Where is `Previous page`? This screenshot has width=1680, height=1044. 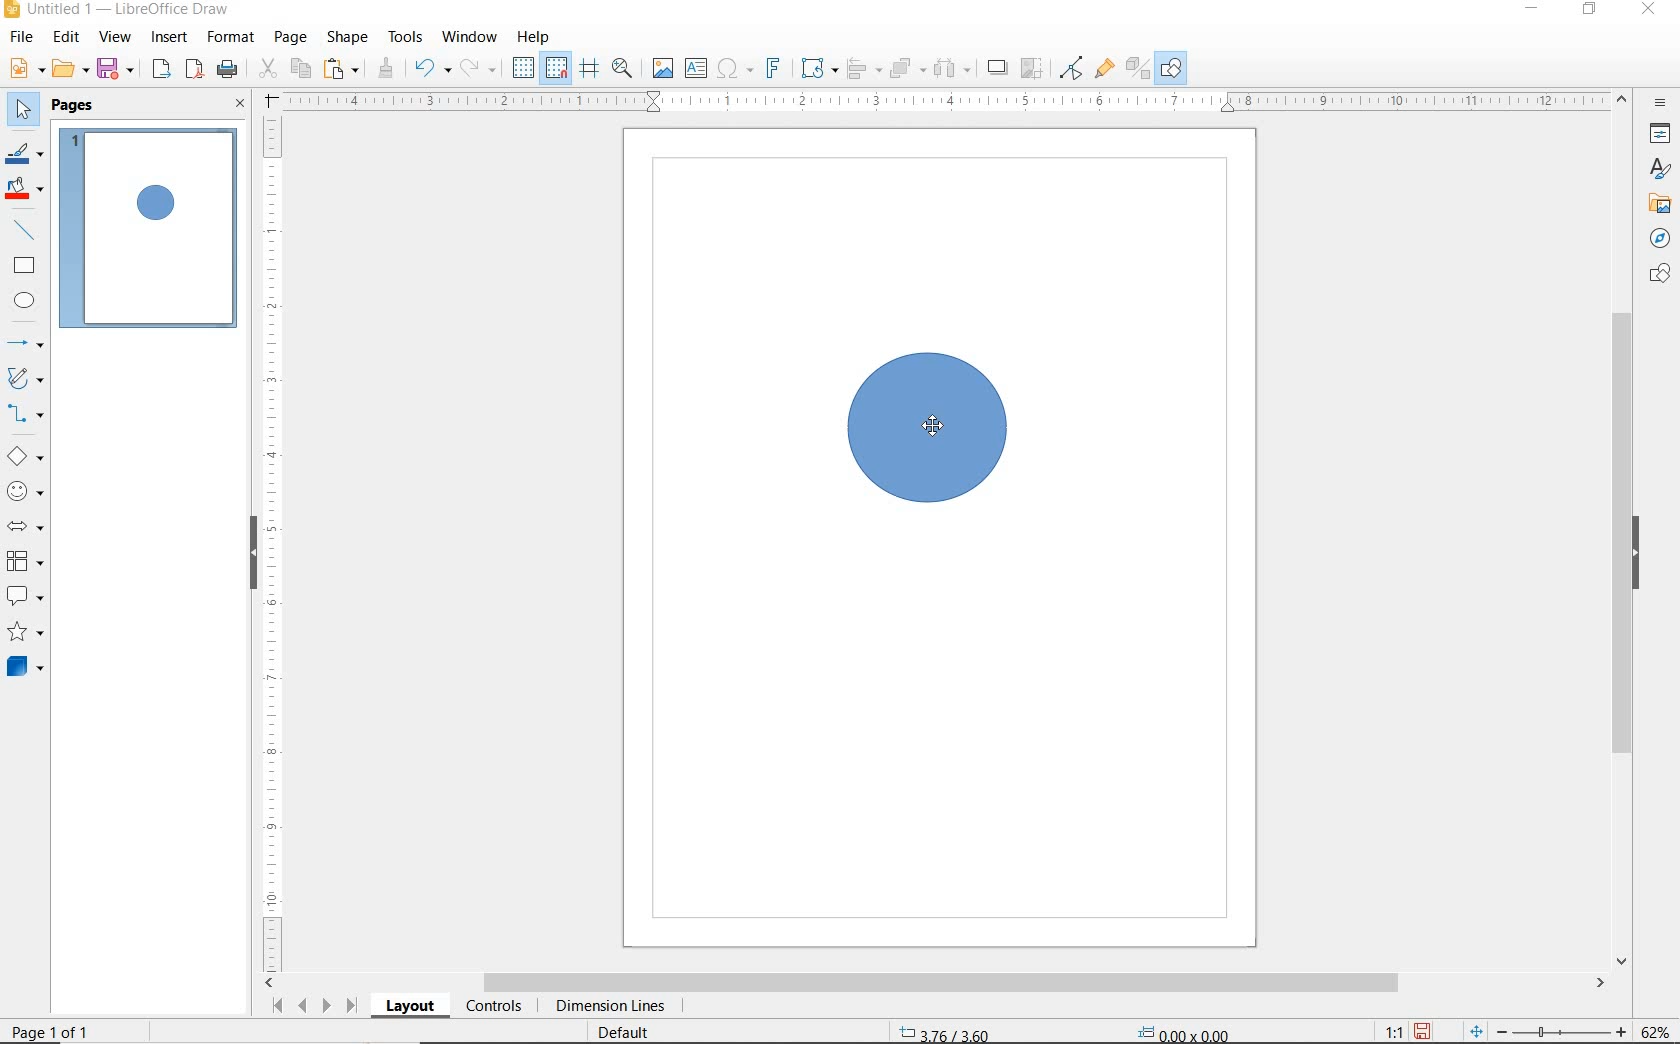 Previous page is located at coordinates (303, 1007).